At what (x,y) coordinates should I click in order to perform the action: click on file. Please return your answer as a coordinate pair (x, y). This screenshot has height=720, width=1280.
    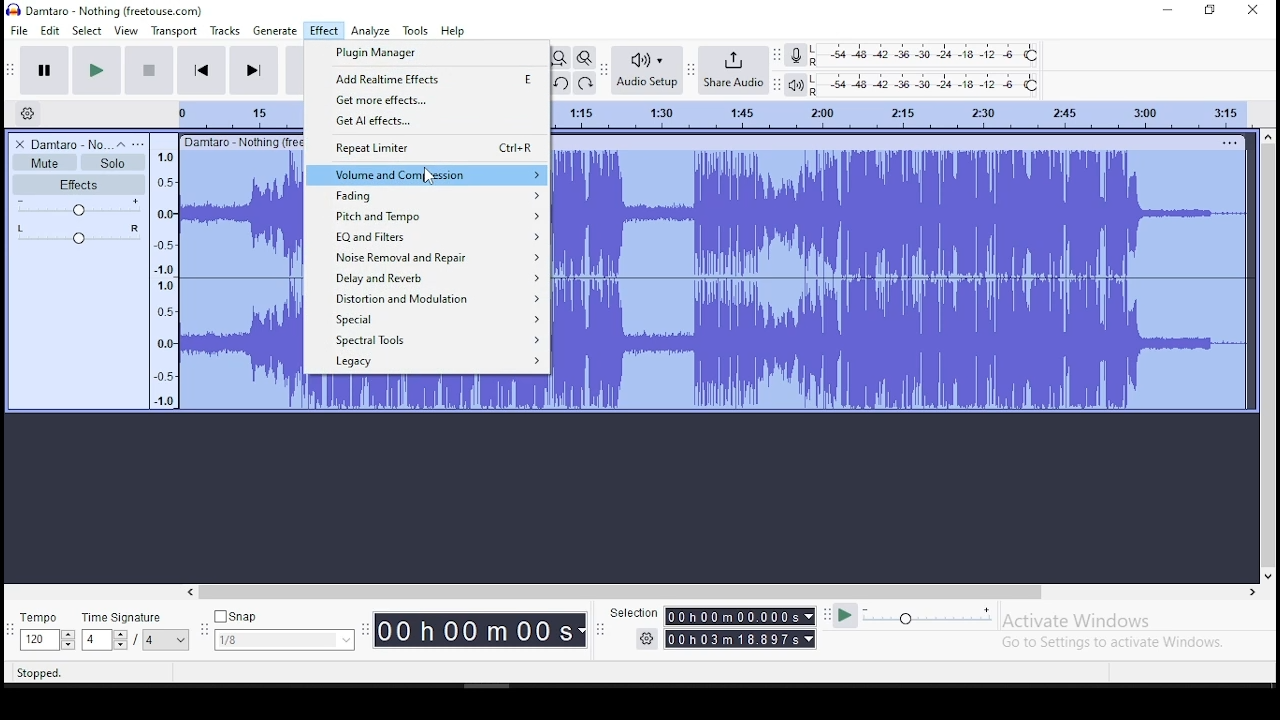
    Looking at the image, I should click on (18, 29).